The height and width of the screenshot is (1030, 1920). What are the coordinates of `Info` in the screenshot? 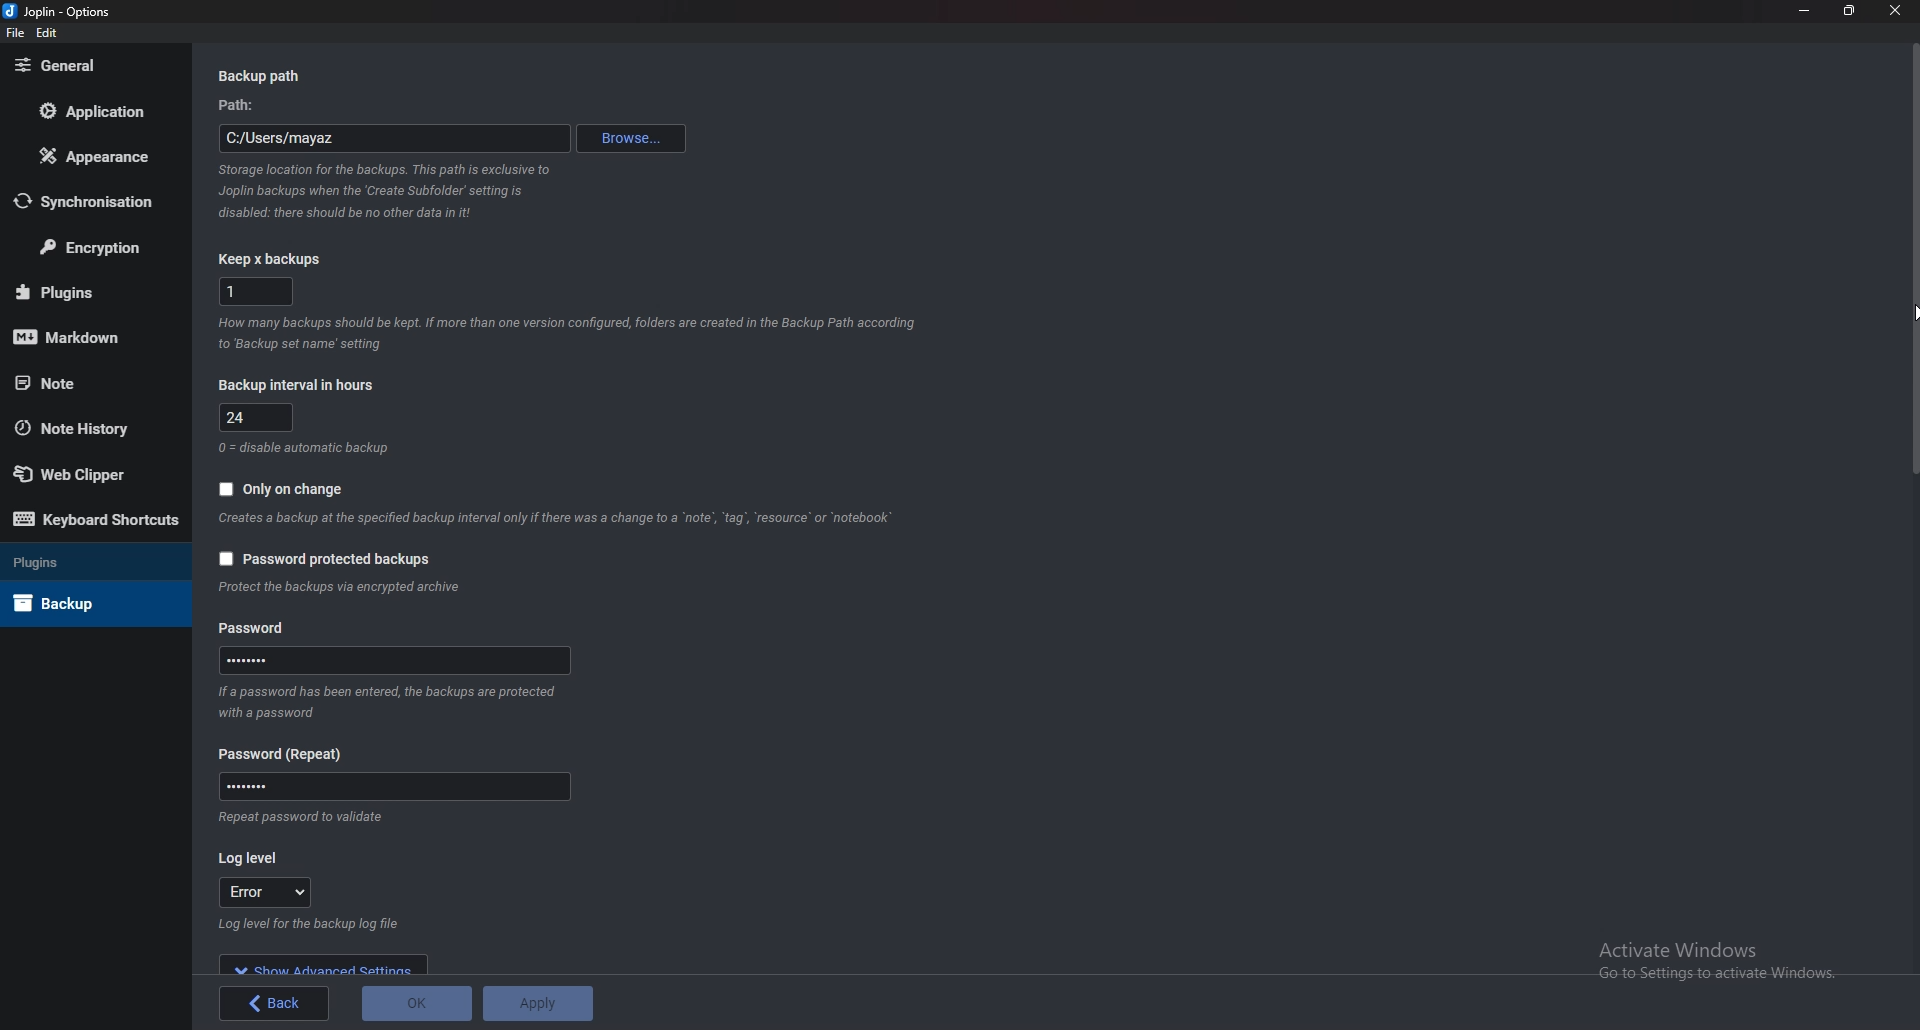 It's located at (307, 446).